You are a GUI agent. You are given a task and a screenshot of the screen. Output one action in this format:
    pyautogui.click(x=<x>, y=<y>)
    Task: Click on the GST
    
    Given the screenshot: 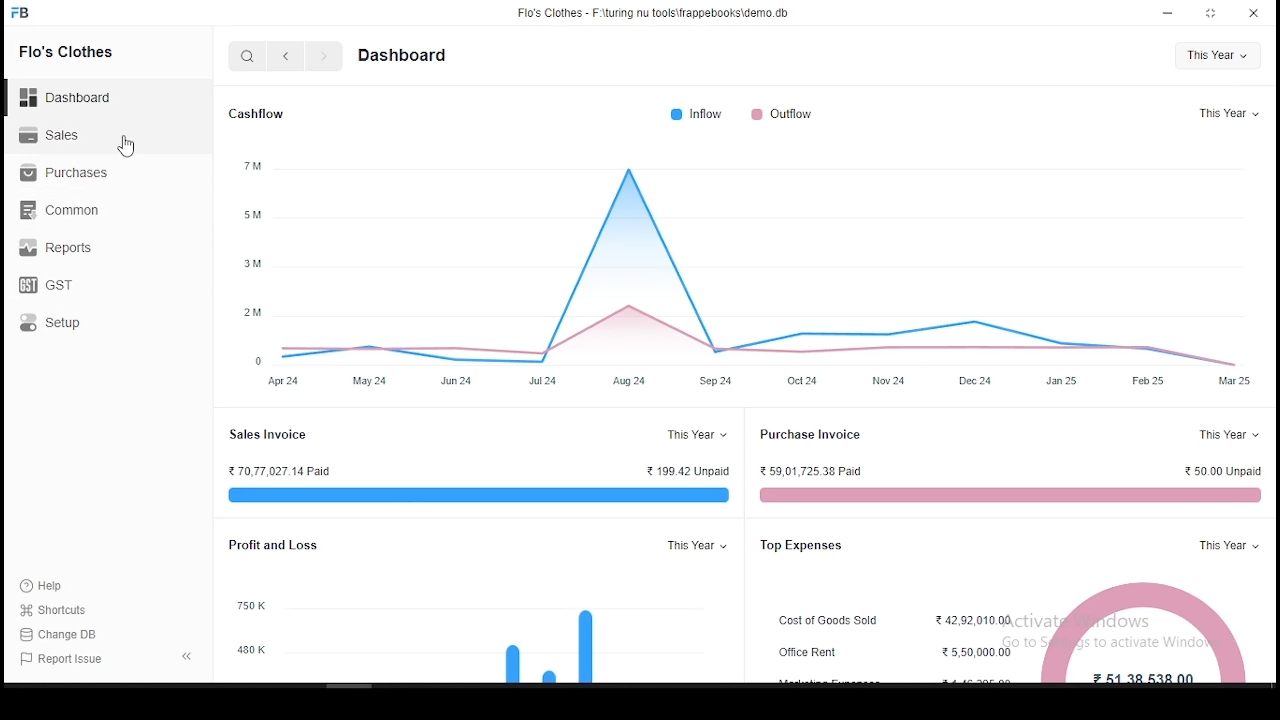 What is the action you would take?
    pyautogui.click(x=56, y=286)
    